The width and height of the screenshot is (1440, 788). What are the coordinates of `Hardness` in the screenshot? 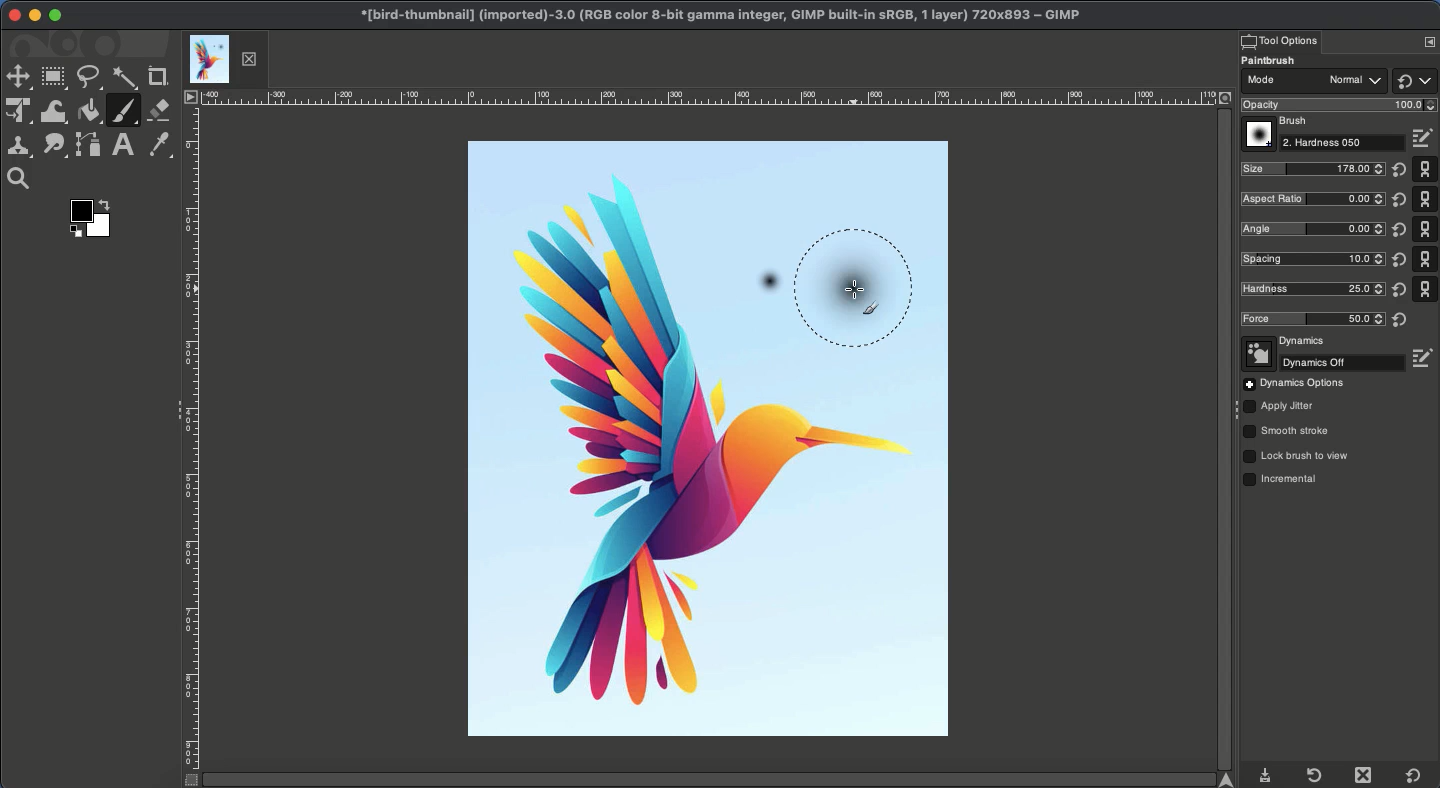 It's located at (1344, 143).